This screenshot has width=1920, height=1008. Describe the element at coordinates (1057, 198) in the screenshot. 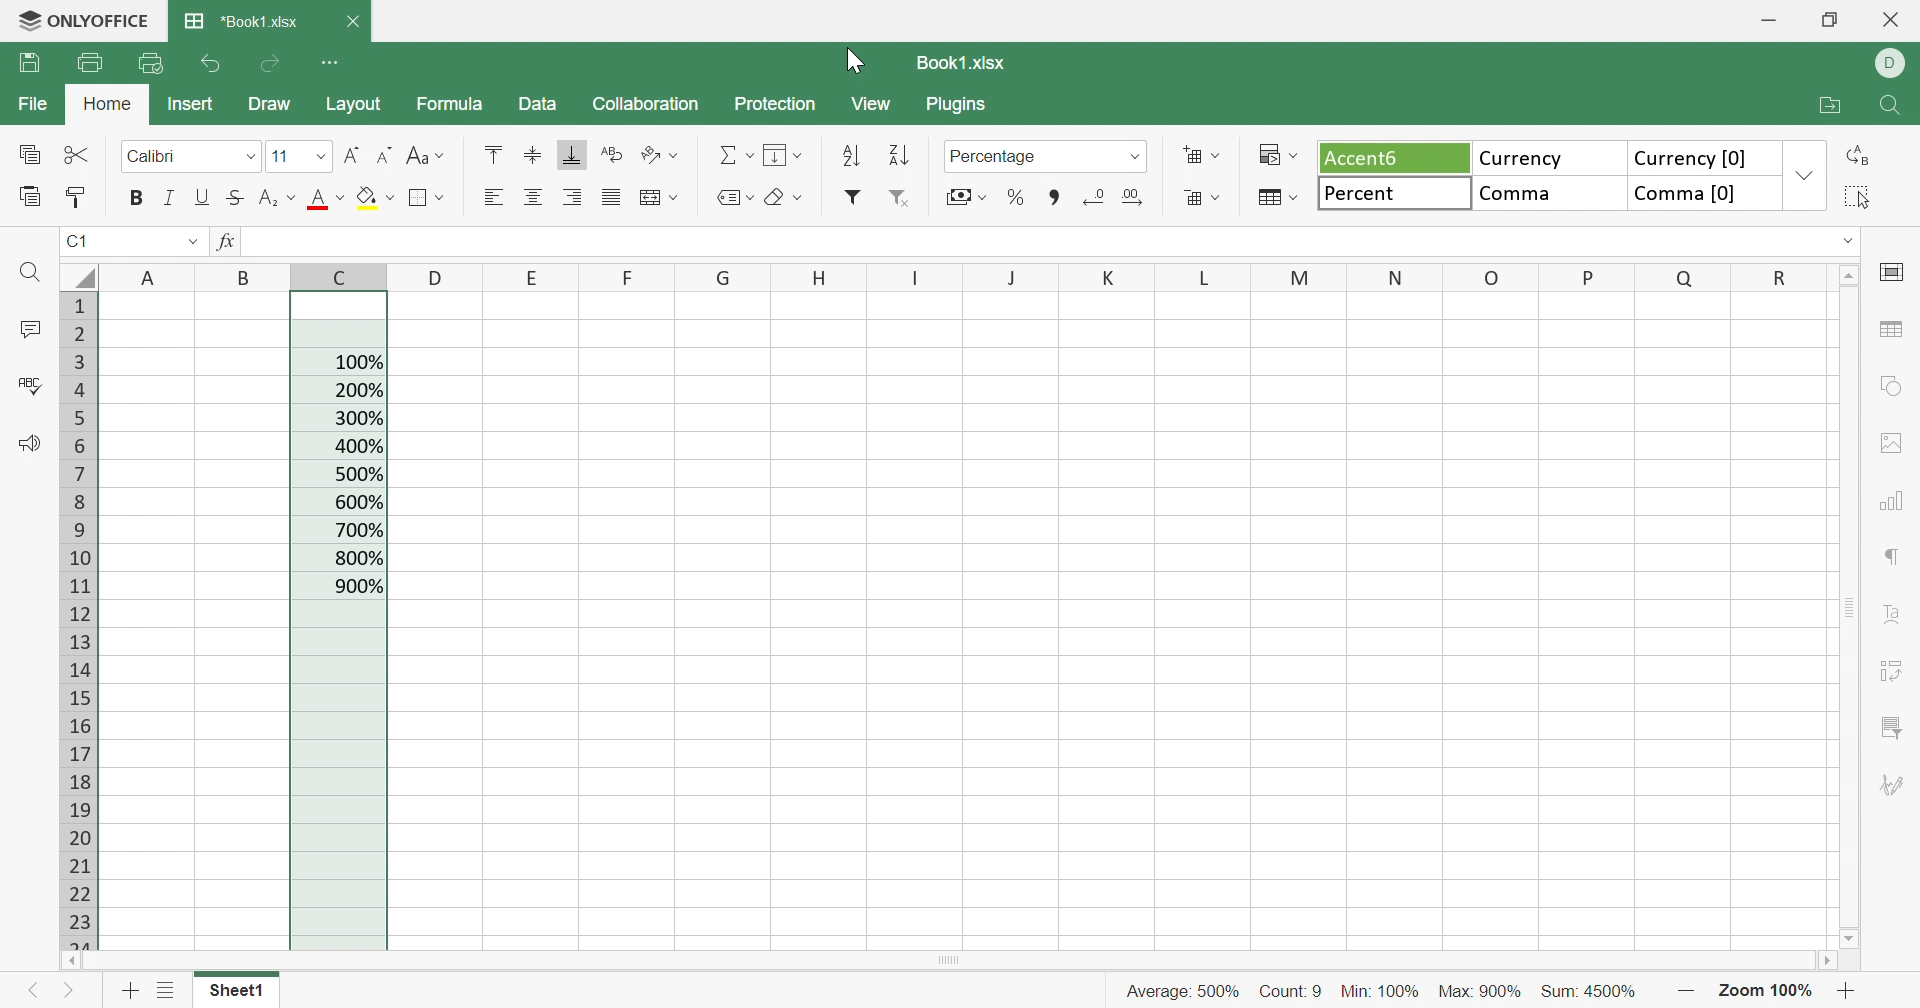

I see `Comma style` at that location.